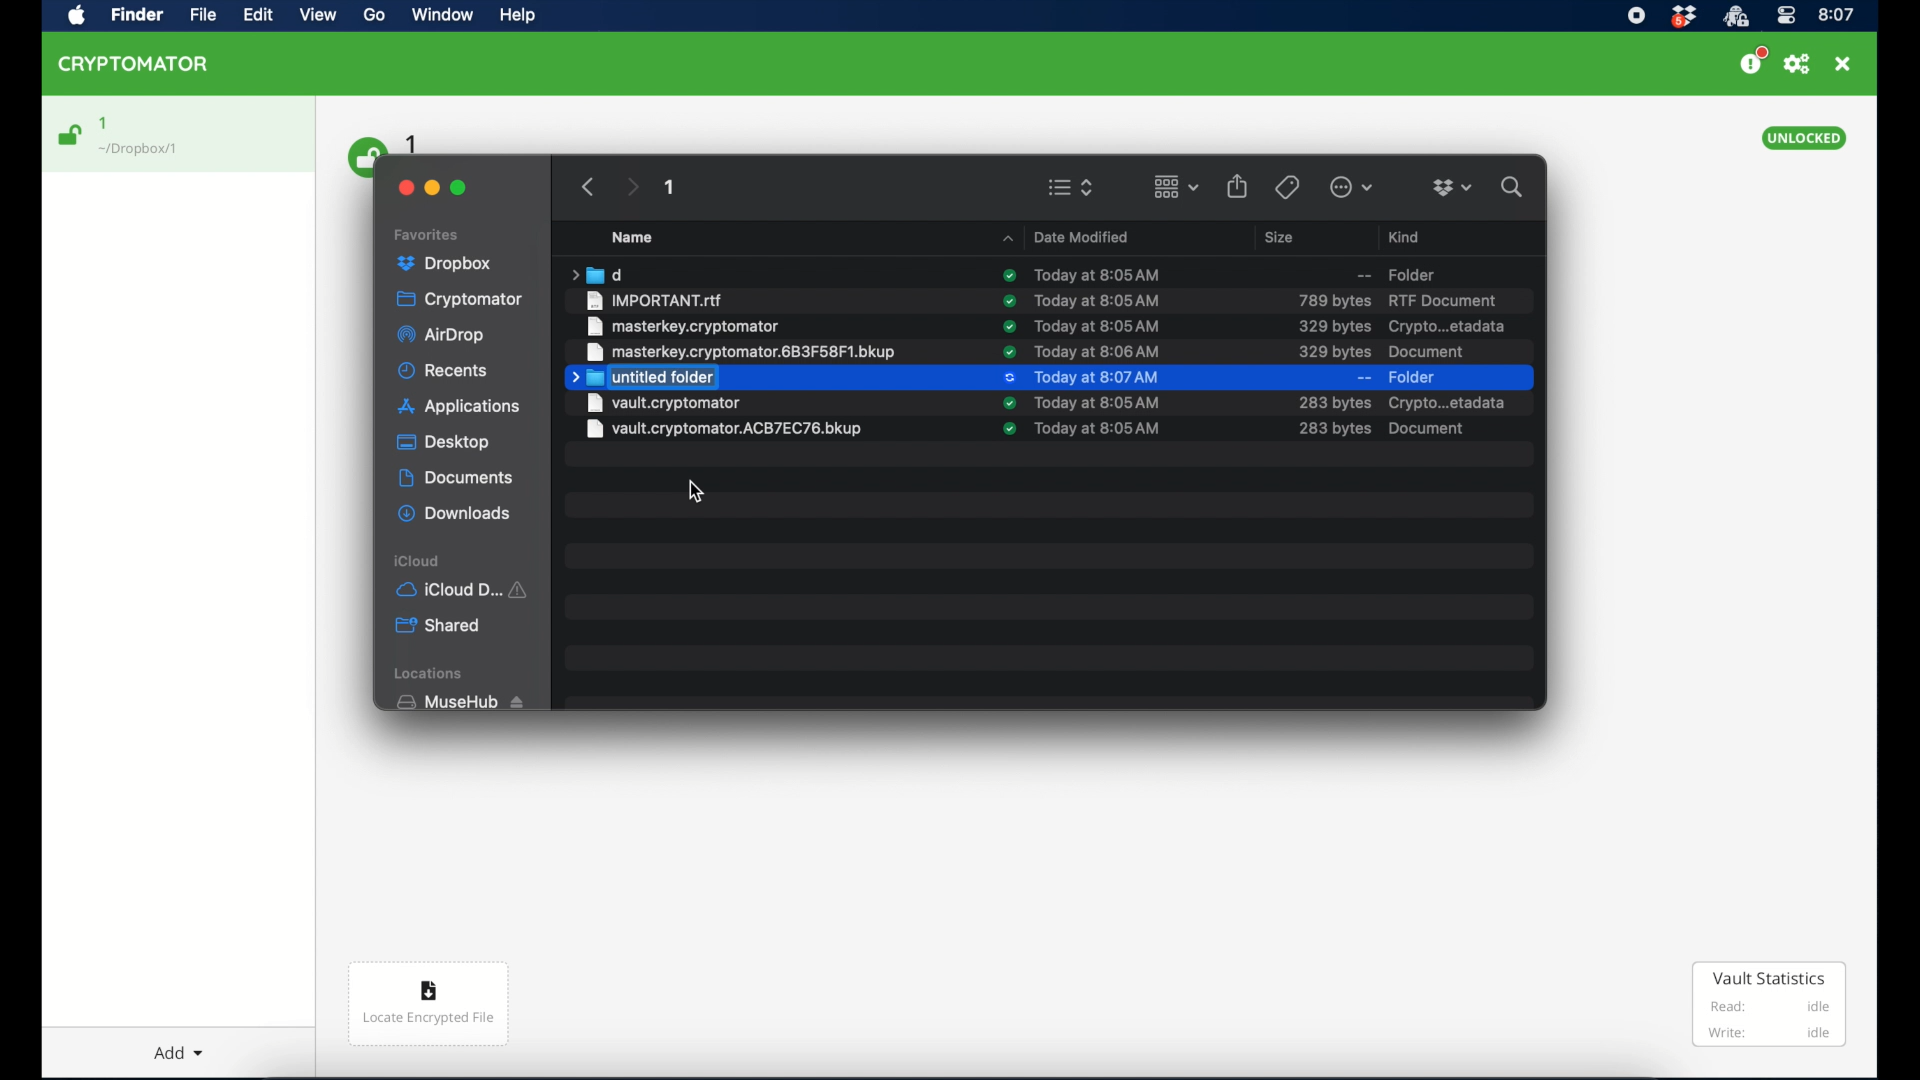 The height and width of the screenshot is (1080, 1920). What do you see at coordinates (595, 274) in the screenshot?
I see `folder` at bounding box center [595, 274].